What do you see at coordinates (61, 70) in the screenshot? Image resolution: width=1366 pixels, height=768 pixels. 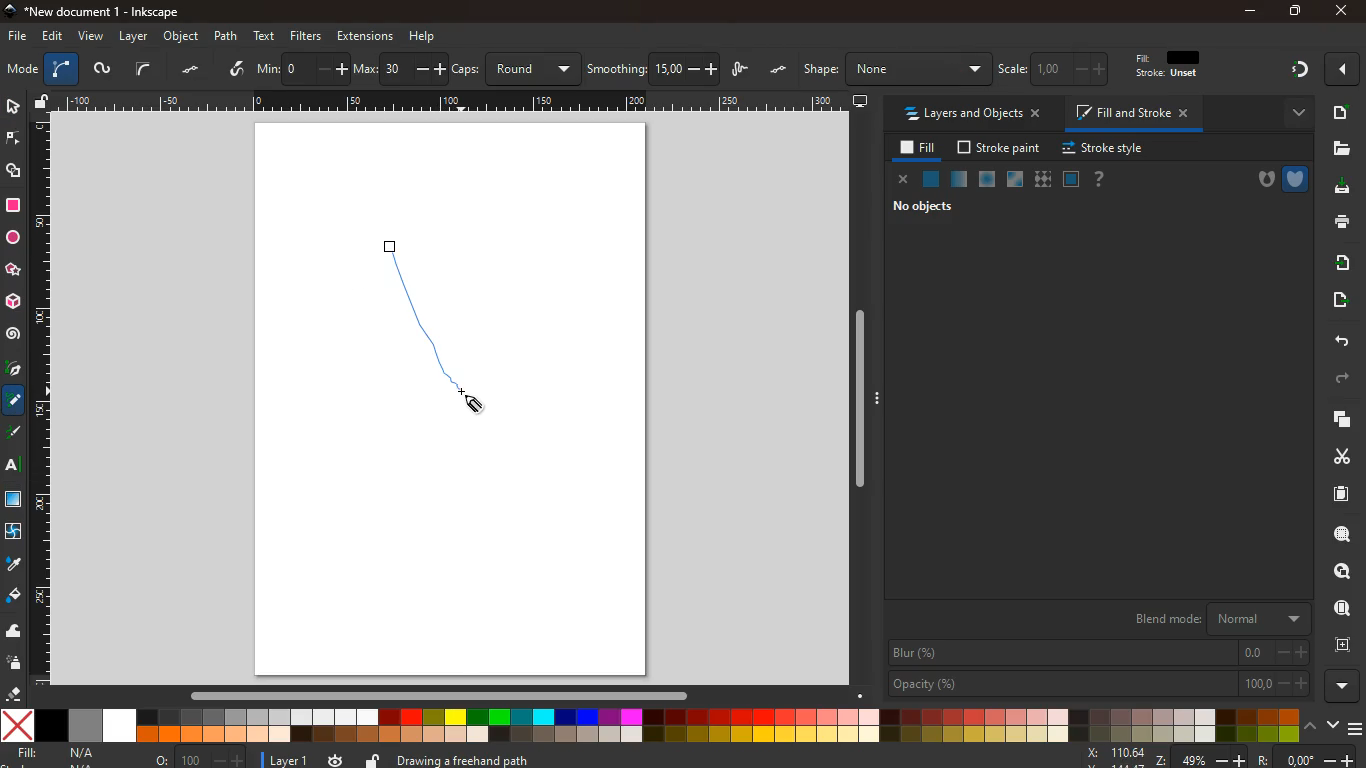 I see `curve` at bounding box center [61, 70].